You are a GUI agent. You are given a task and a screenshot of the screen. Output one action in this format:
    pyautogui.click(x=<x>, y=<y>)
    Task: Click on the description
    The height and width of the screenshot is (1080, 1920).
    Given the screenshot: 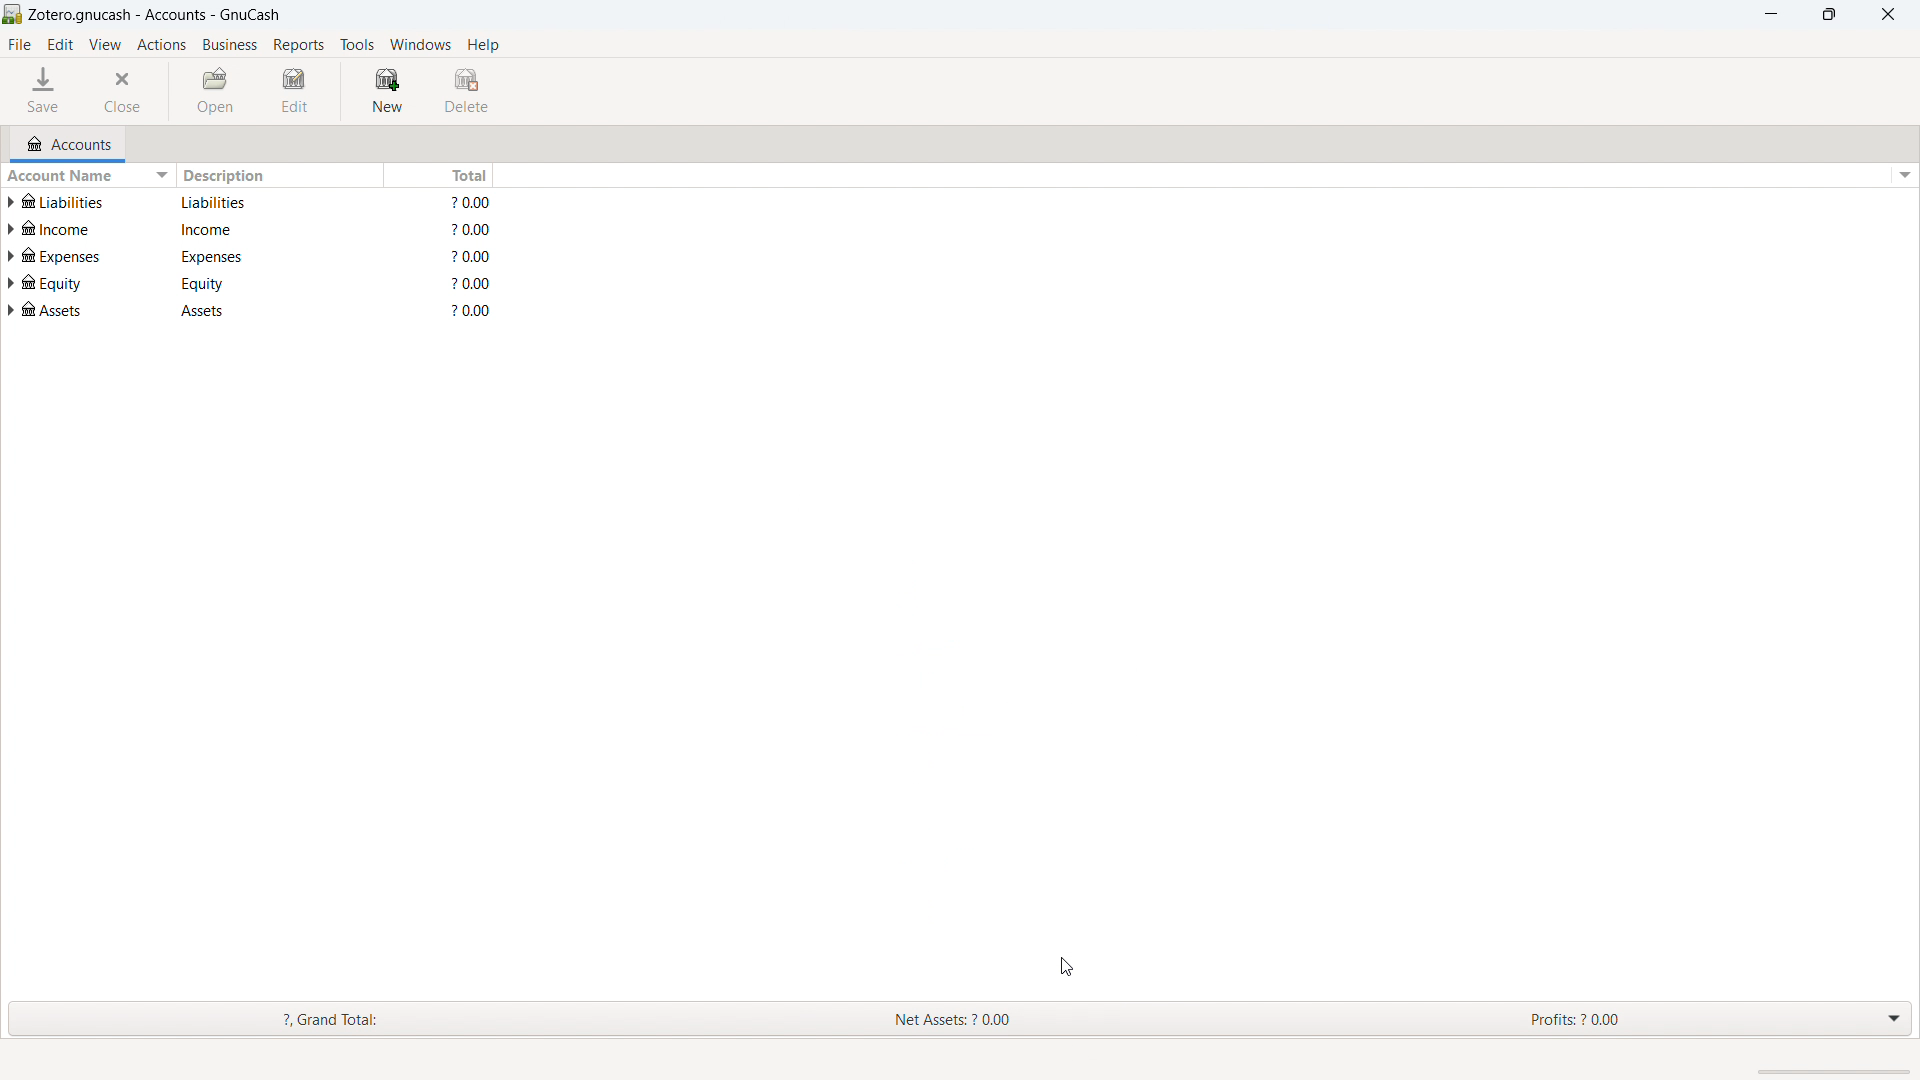 What is the action you would take?
    pyautogui.click(x=227, y=286)
    